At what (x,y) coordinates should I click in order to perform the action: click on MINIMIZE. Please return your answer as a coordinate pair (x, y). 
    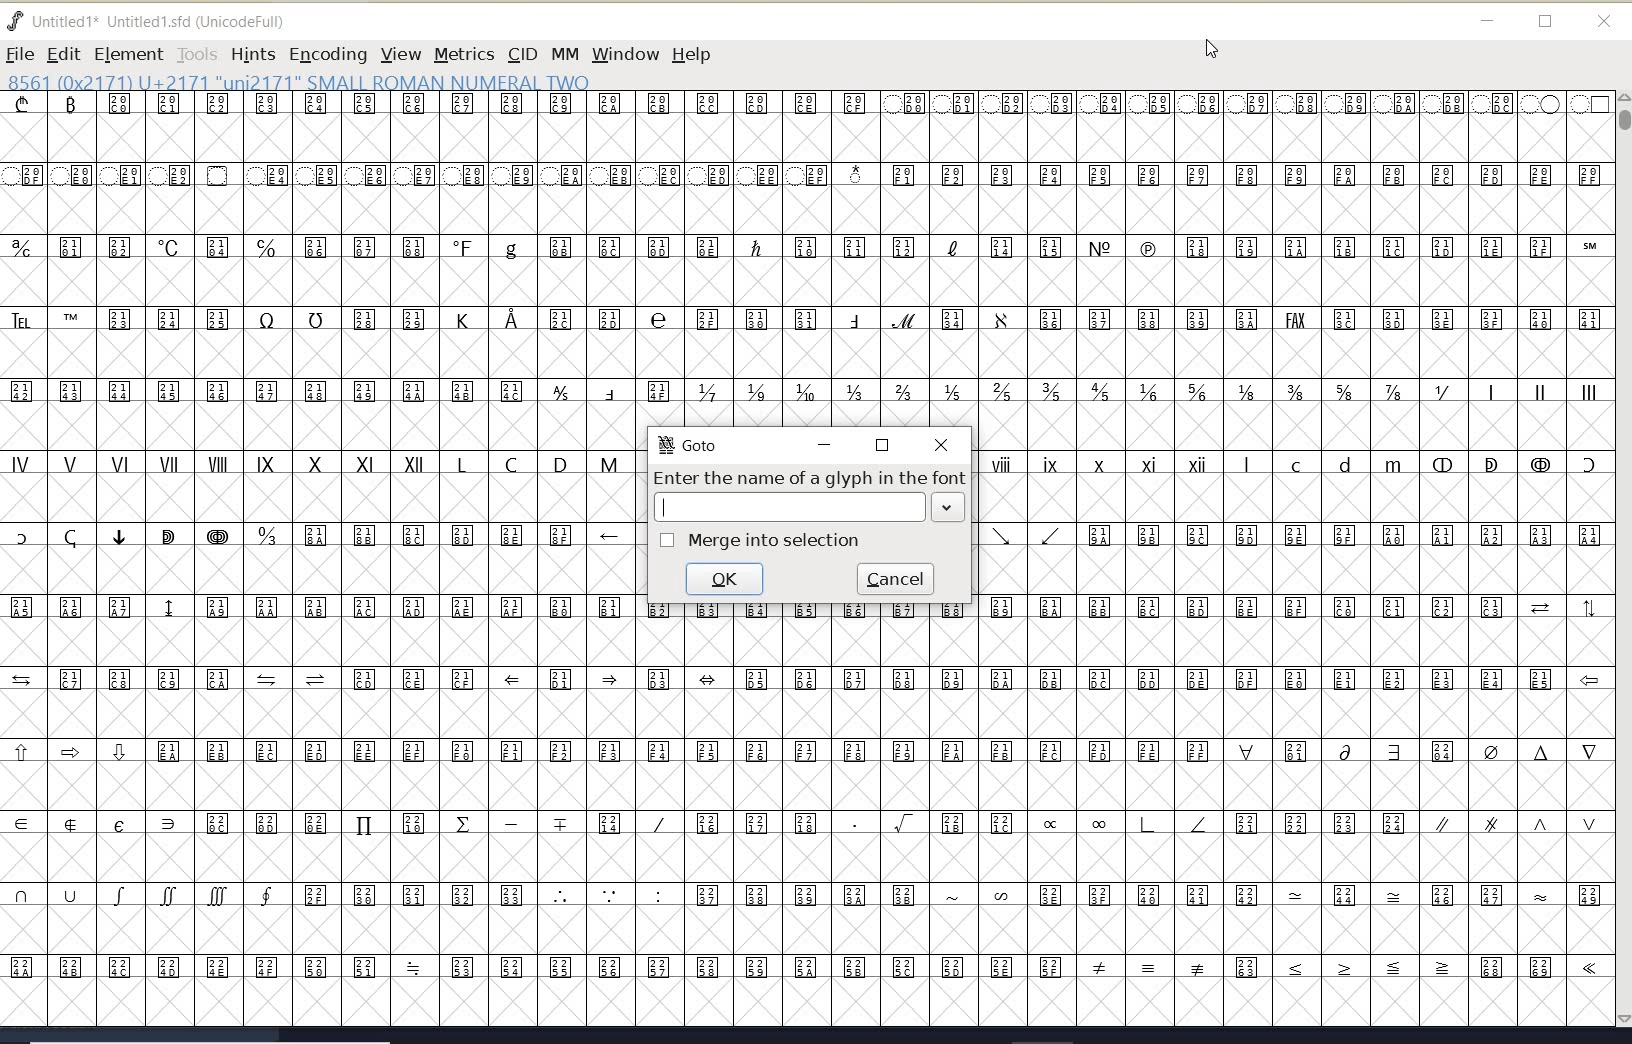
    Looking at the image, I should click on (823, 444).